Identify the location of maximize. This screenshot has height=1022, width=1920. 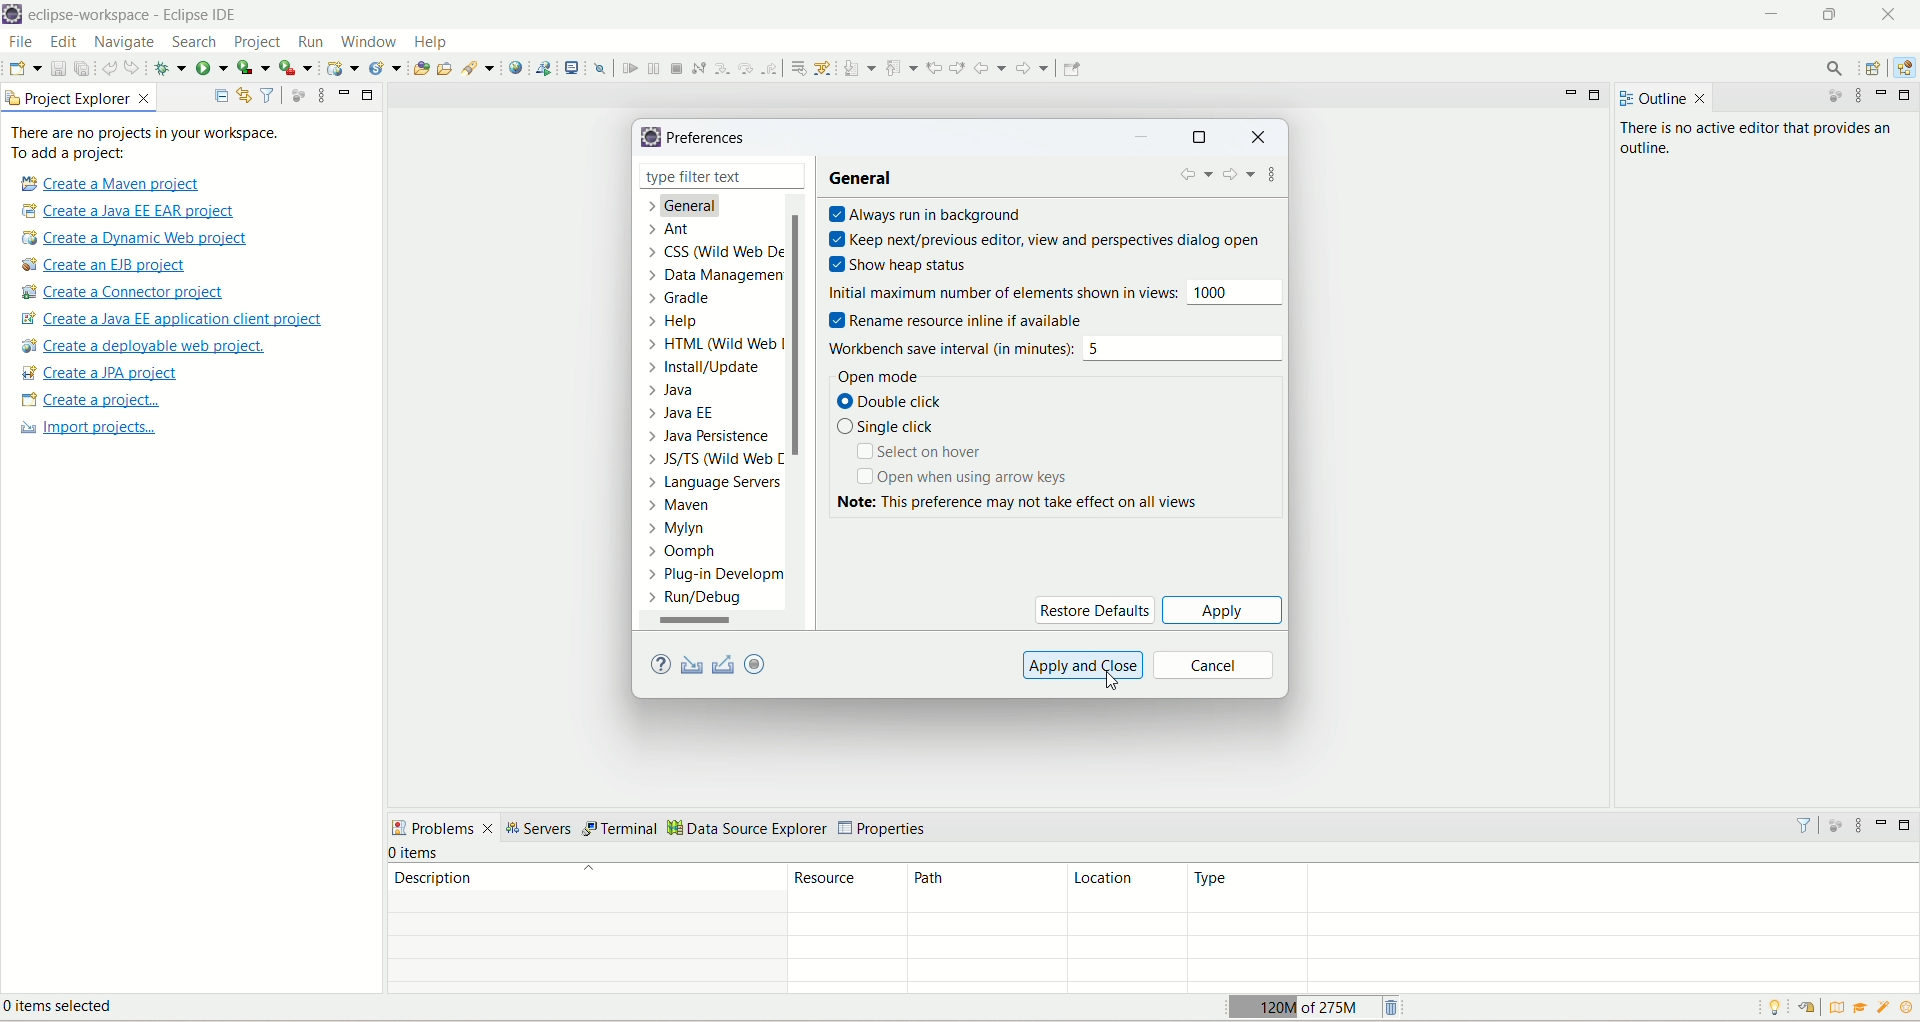
(1599, 96).